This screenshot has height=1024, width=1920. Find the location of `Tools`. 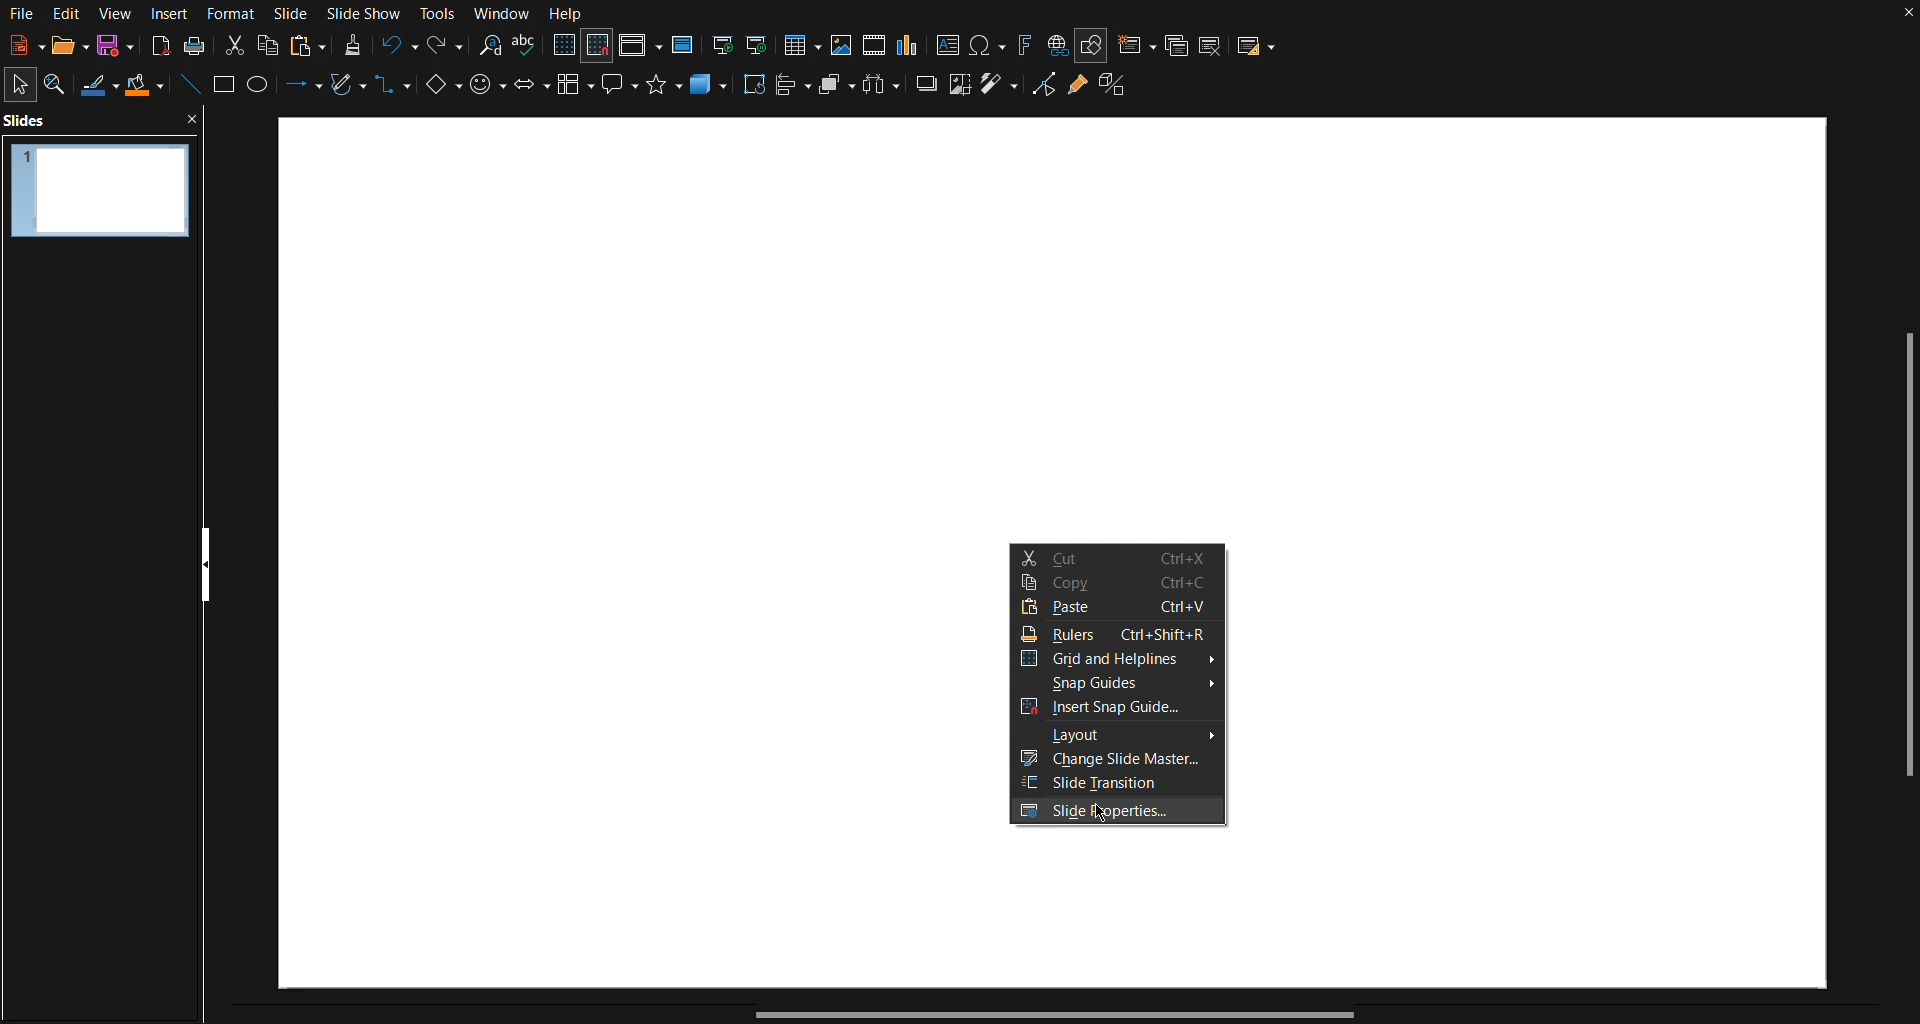

Tools is located at coordinates (440, 14).